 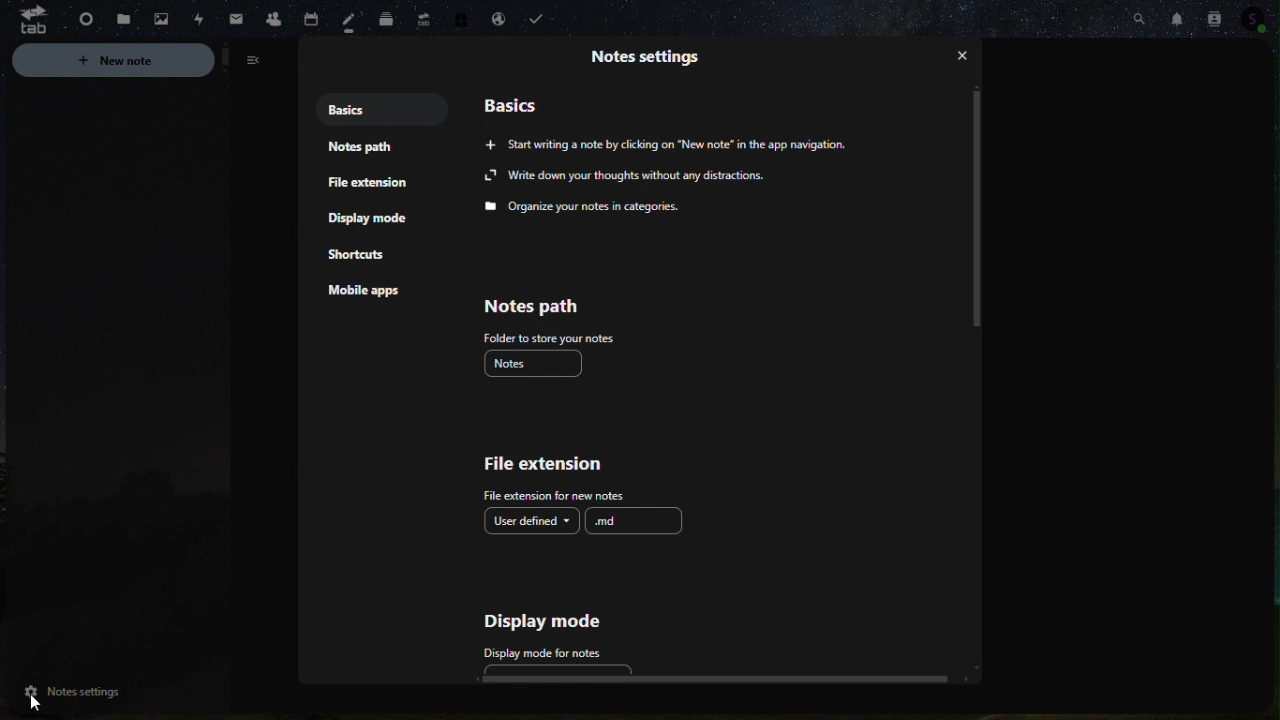 What do you see at coordinates (586, 209) in the screenshot?
I see ` Organize your notes in categories.` at bounding box center [586, 209].